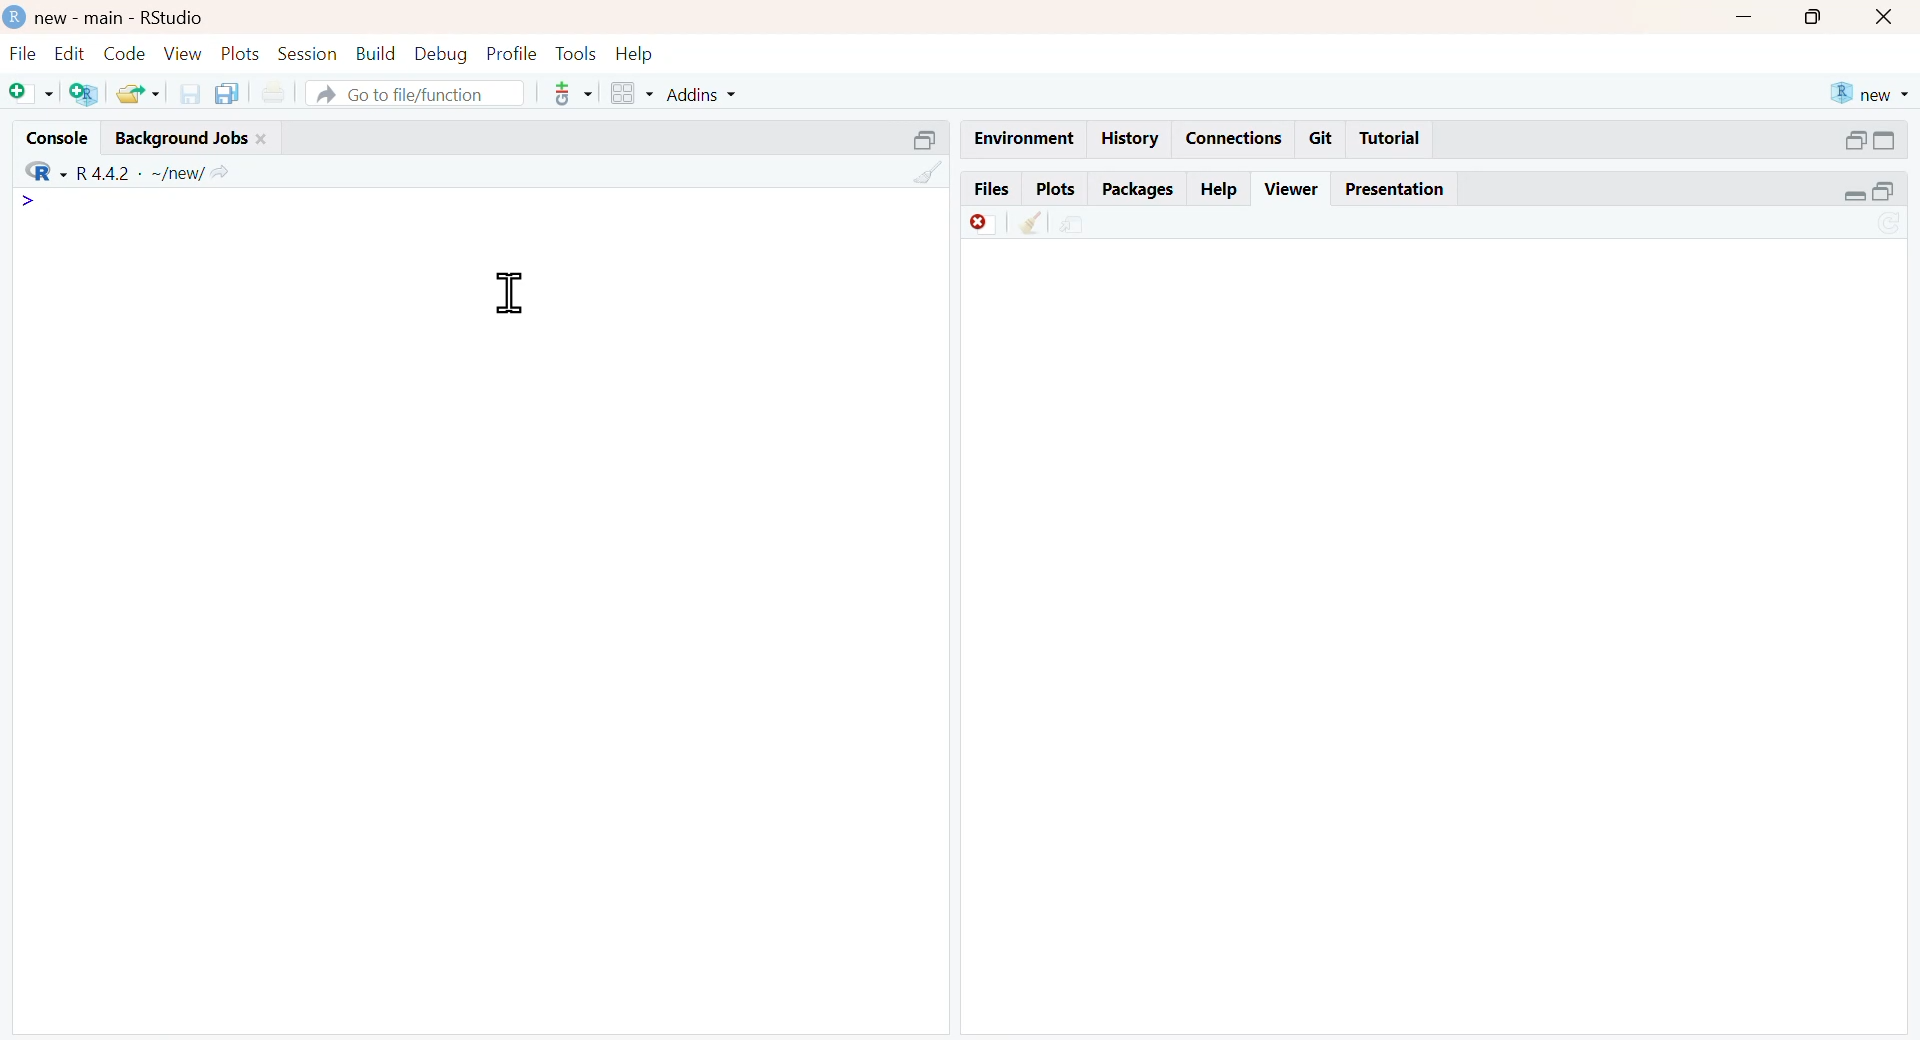 The width and height of the screenshot is (1920, 1040). What do you see at coordinates (1023, 225) in the screenshot?
I see `clear all viewer item` at bounding box center [1023, 225].